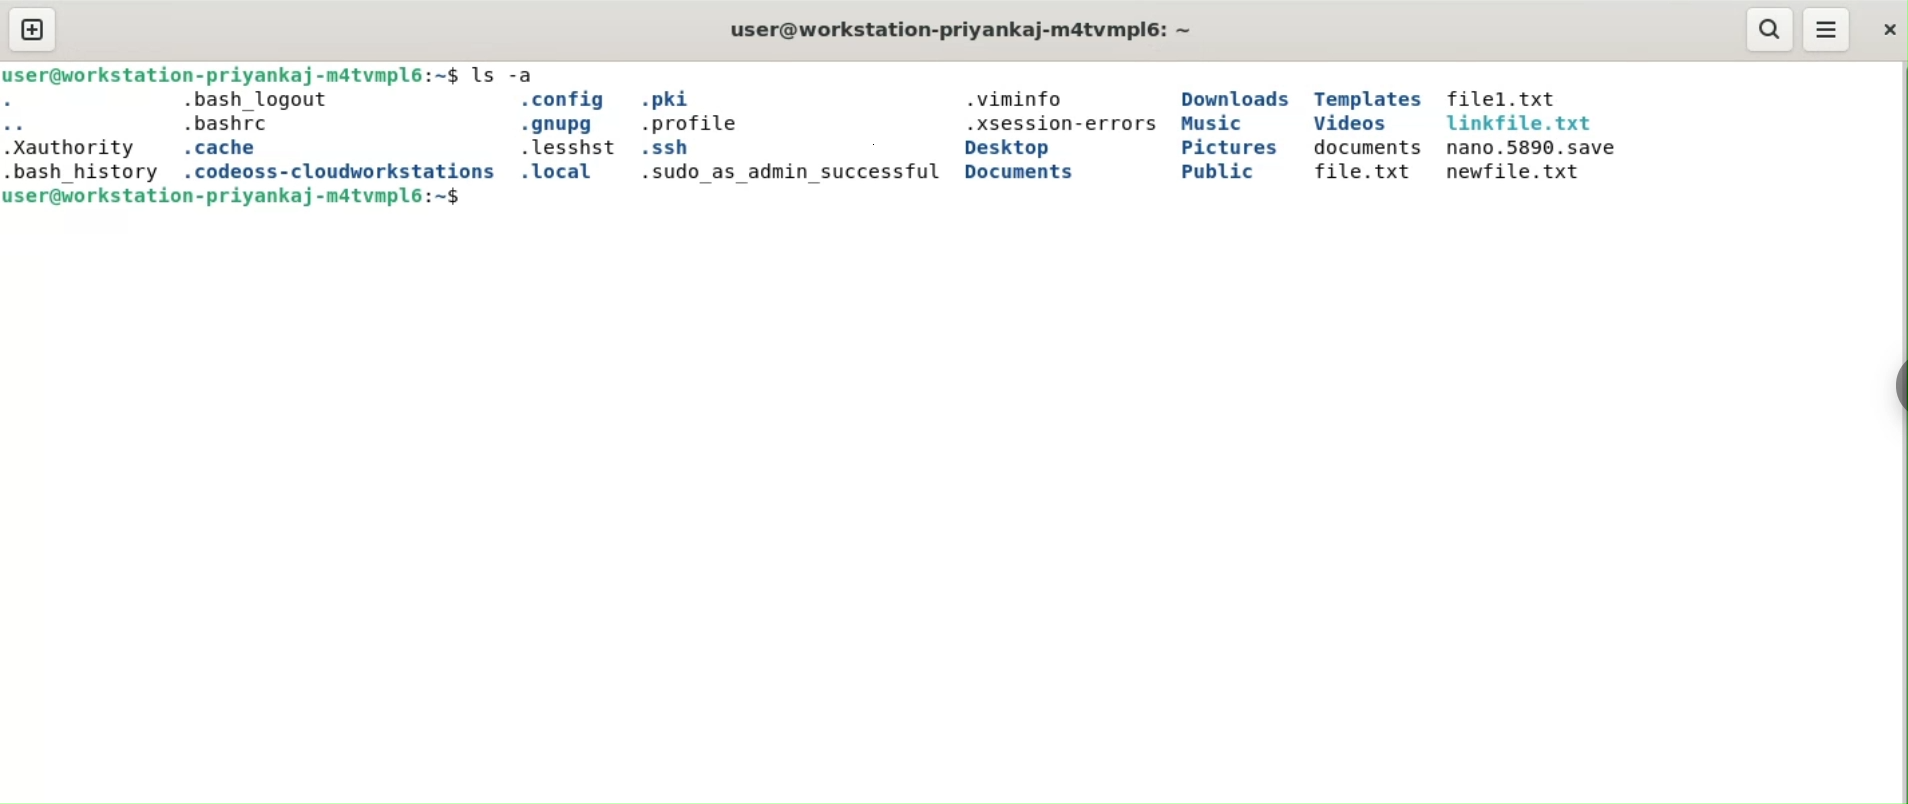 The height and width of the screenshot is (804, 1908). Describe the element at coordinates (1826, 29) in the screenshot. I see `menu` at that location.